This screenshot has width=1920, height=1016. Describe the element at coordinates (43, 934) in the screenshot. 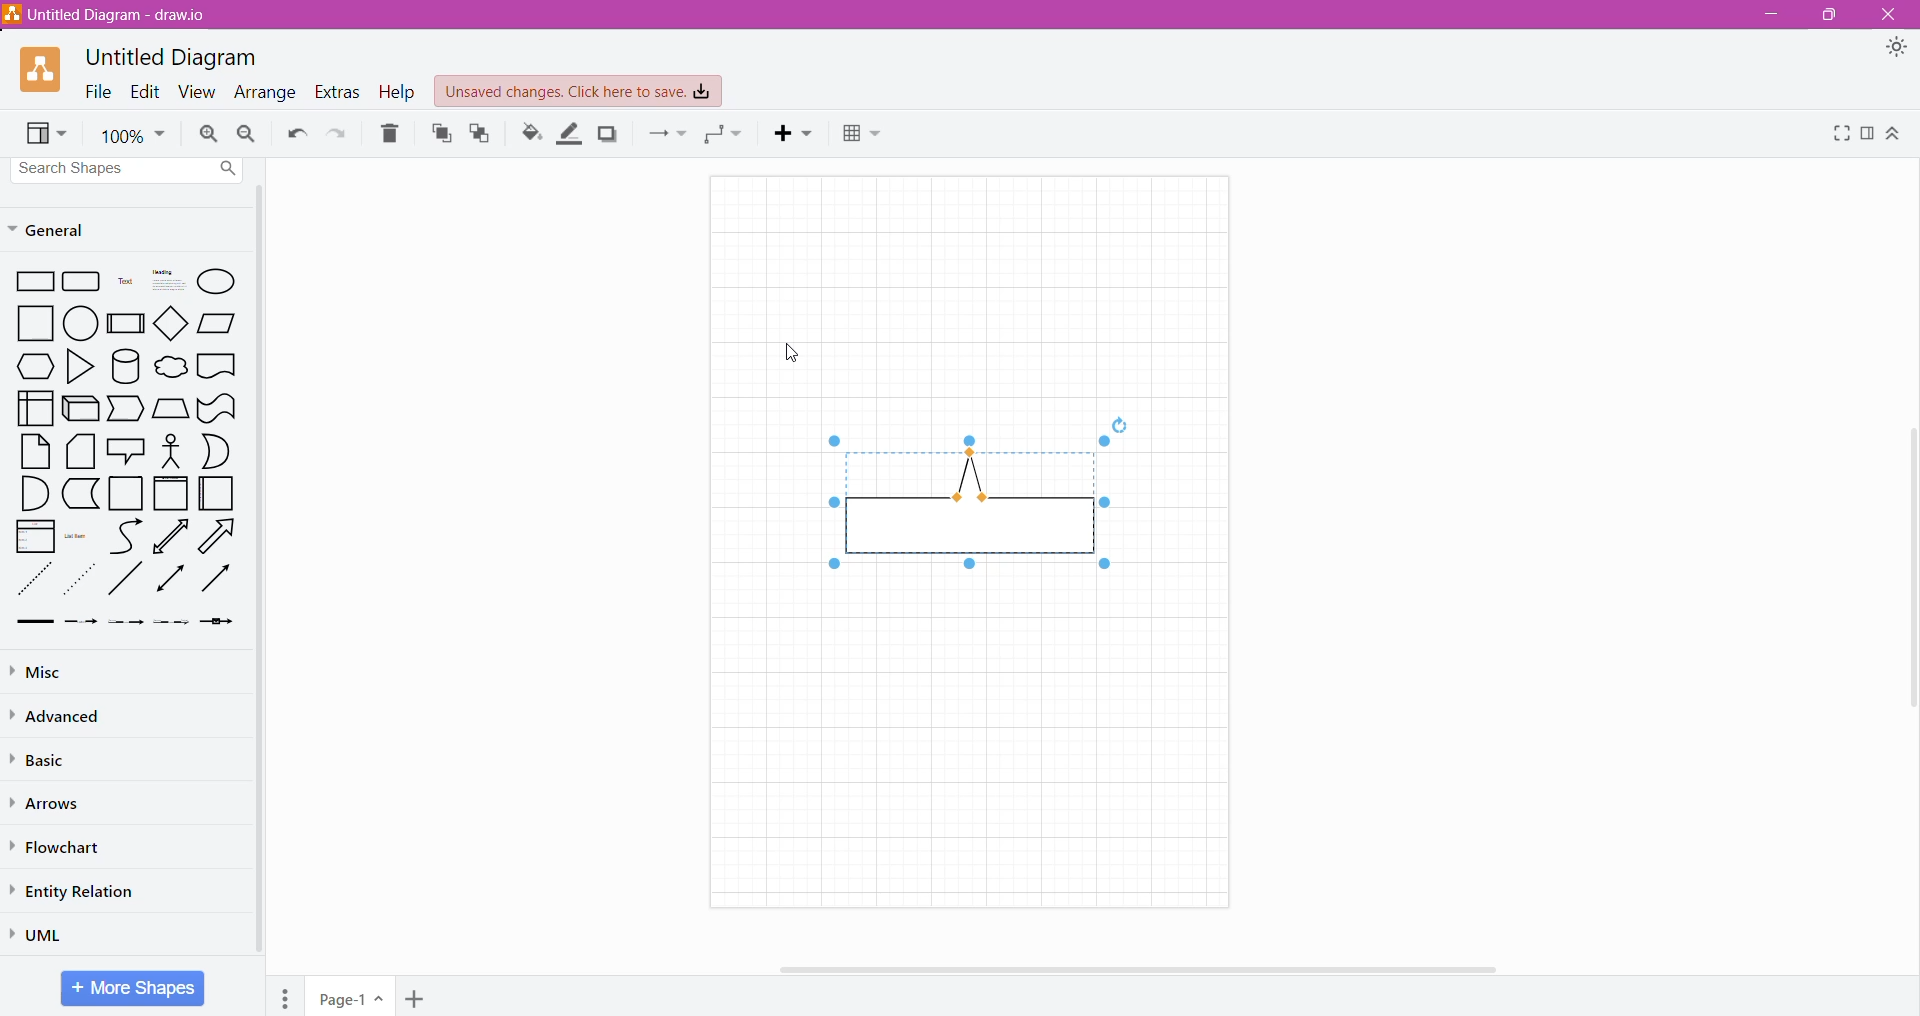

I see `UM` at that location.